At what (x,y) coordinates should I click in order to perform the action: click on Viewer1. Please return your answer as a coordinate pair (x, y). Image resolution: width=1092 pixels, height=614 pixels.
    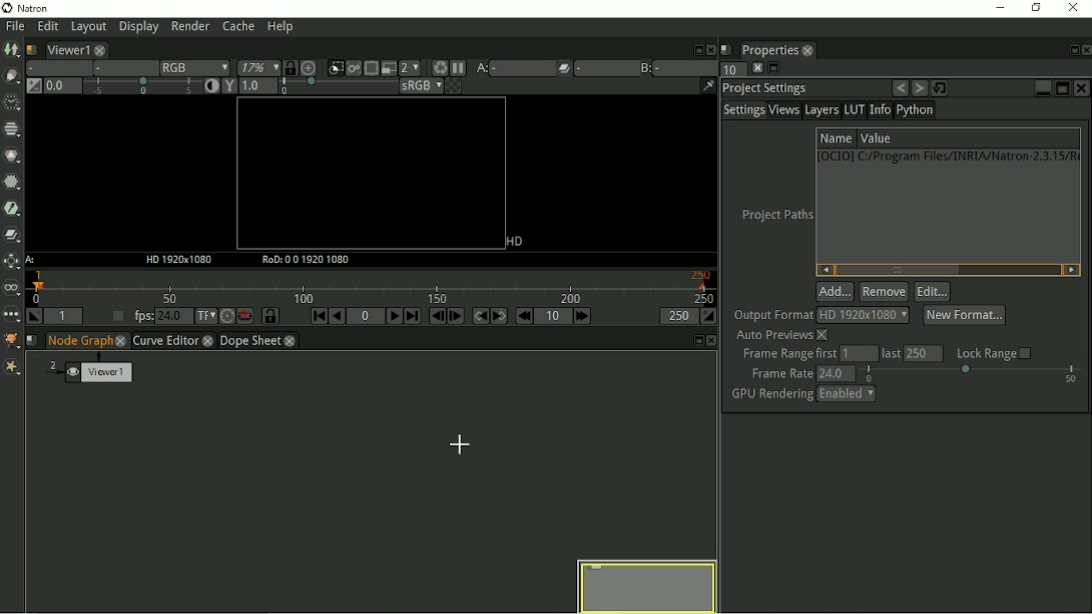
    Looking at the image, I should click on (73, 48).